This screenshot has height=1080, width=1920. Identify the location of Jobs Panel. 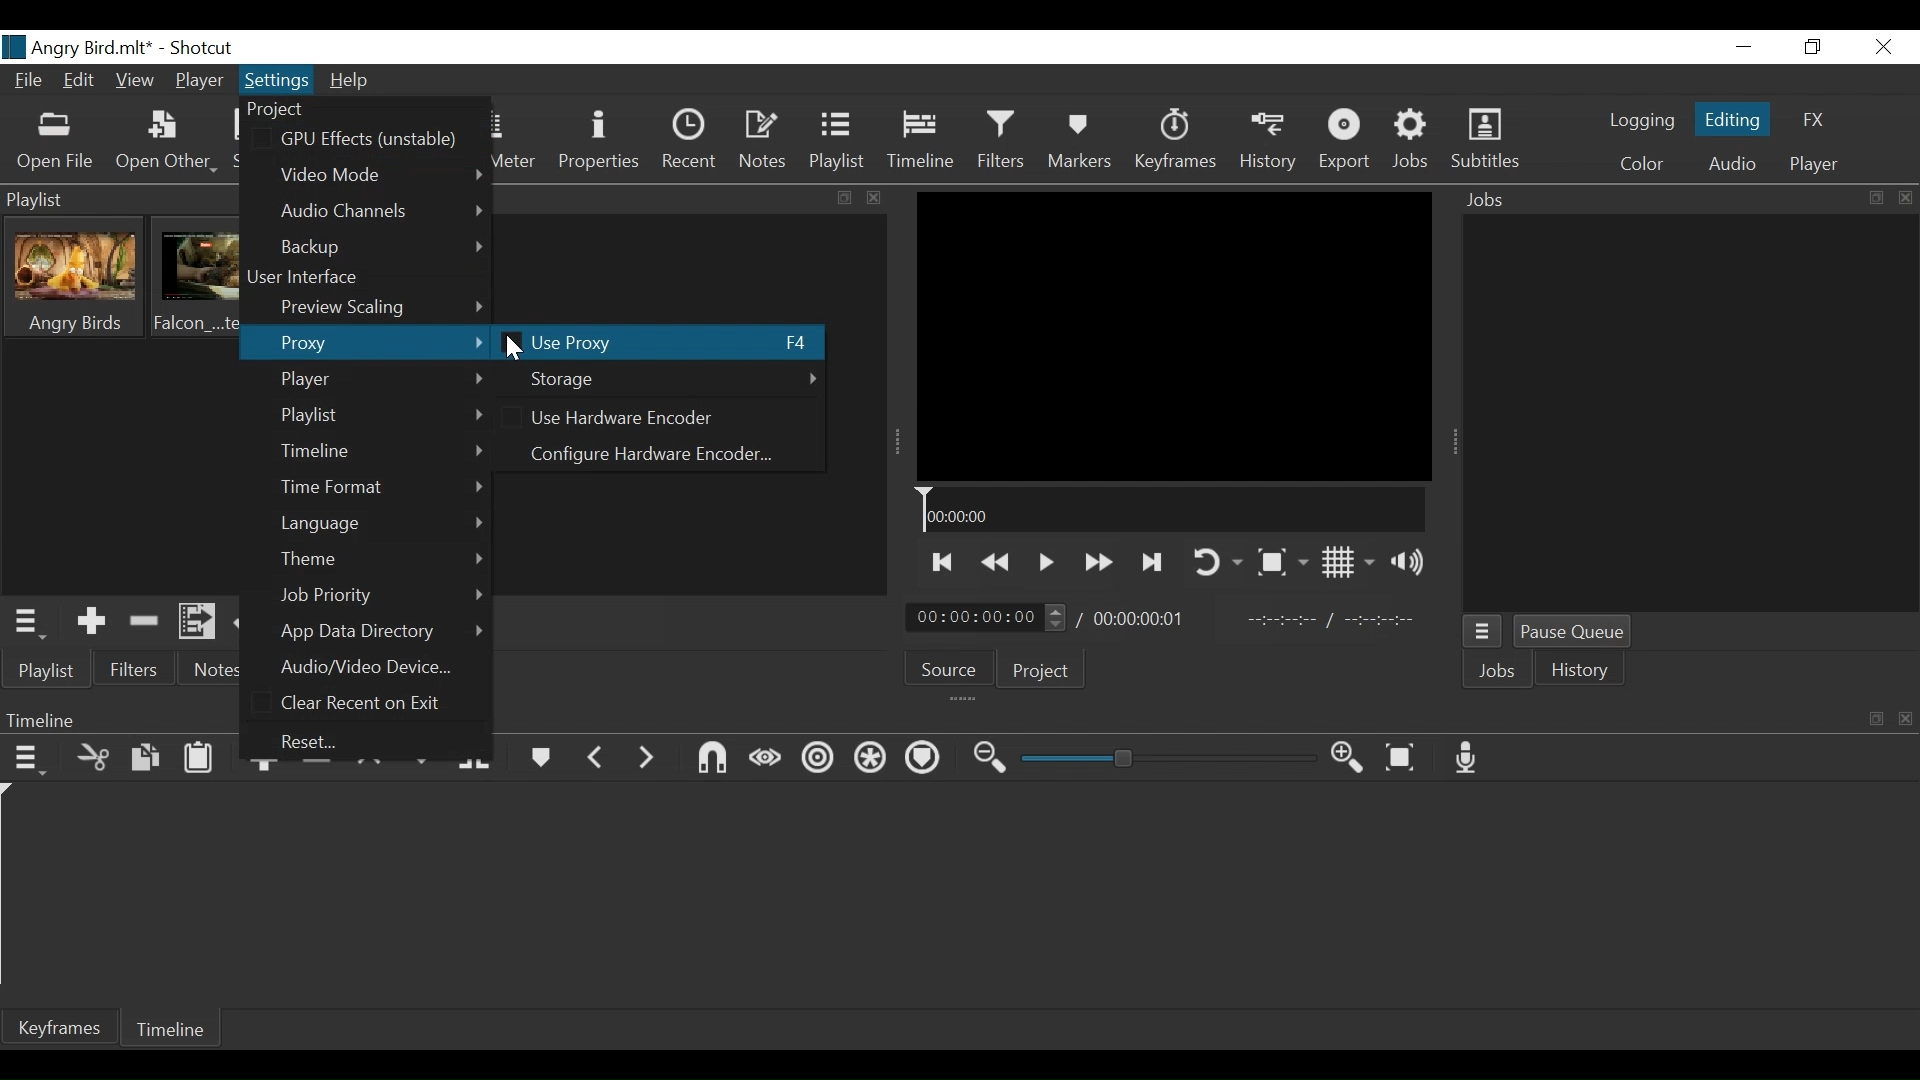
(1690, 415).